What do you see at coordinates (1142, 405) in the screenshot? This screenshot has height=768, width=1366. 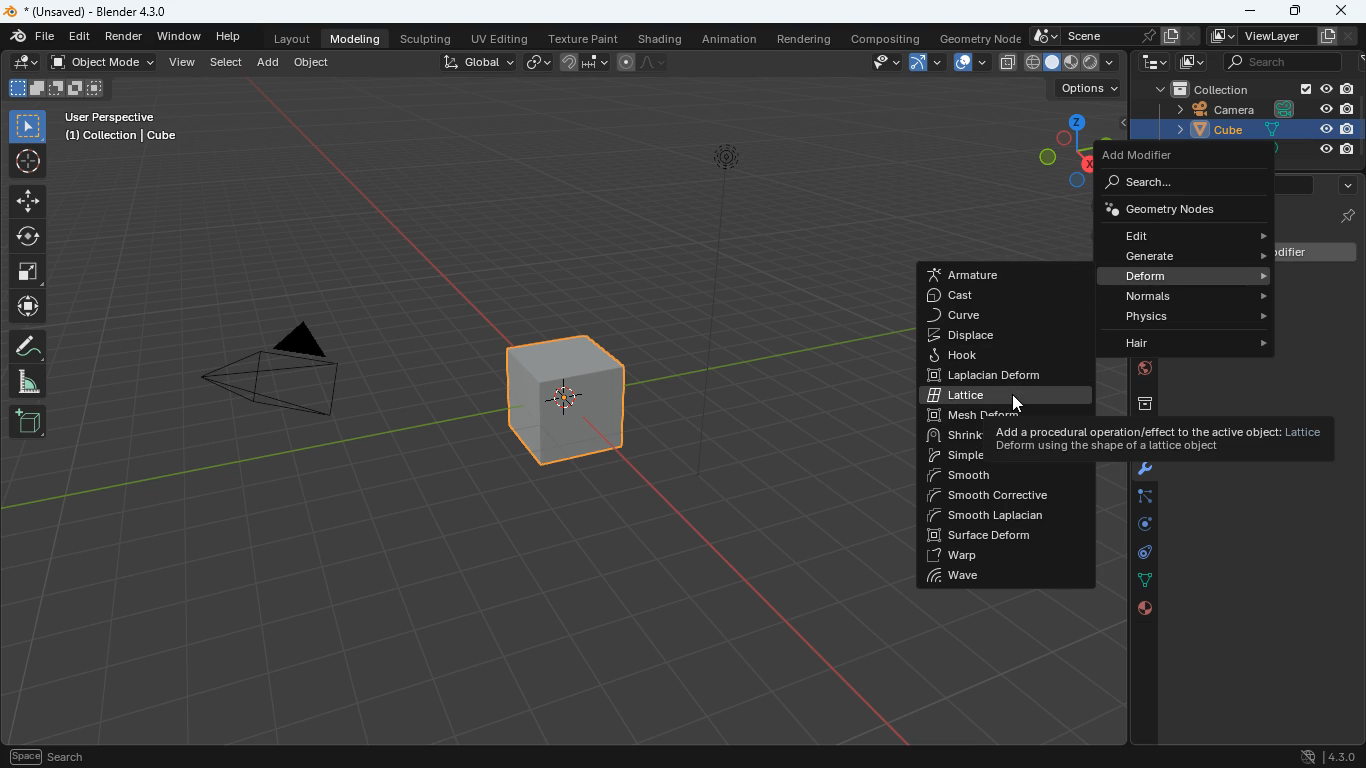 I see `archive` at bounding box center [1142, 405].